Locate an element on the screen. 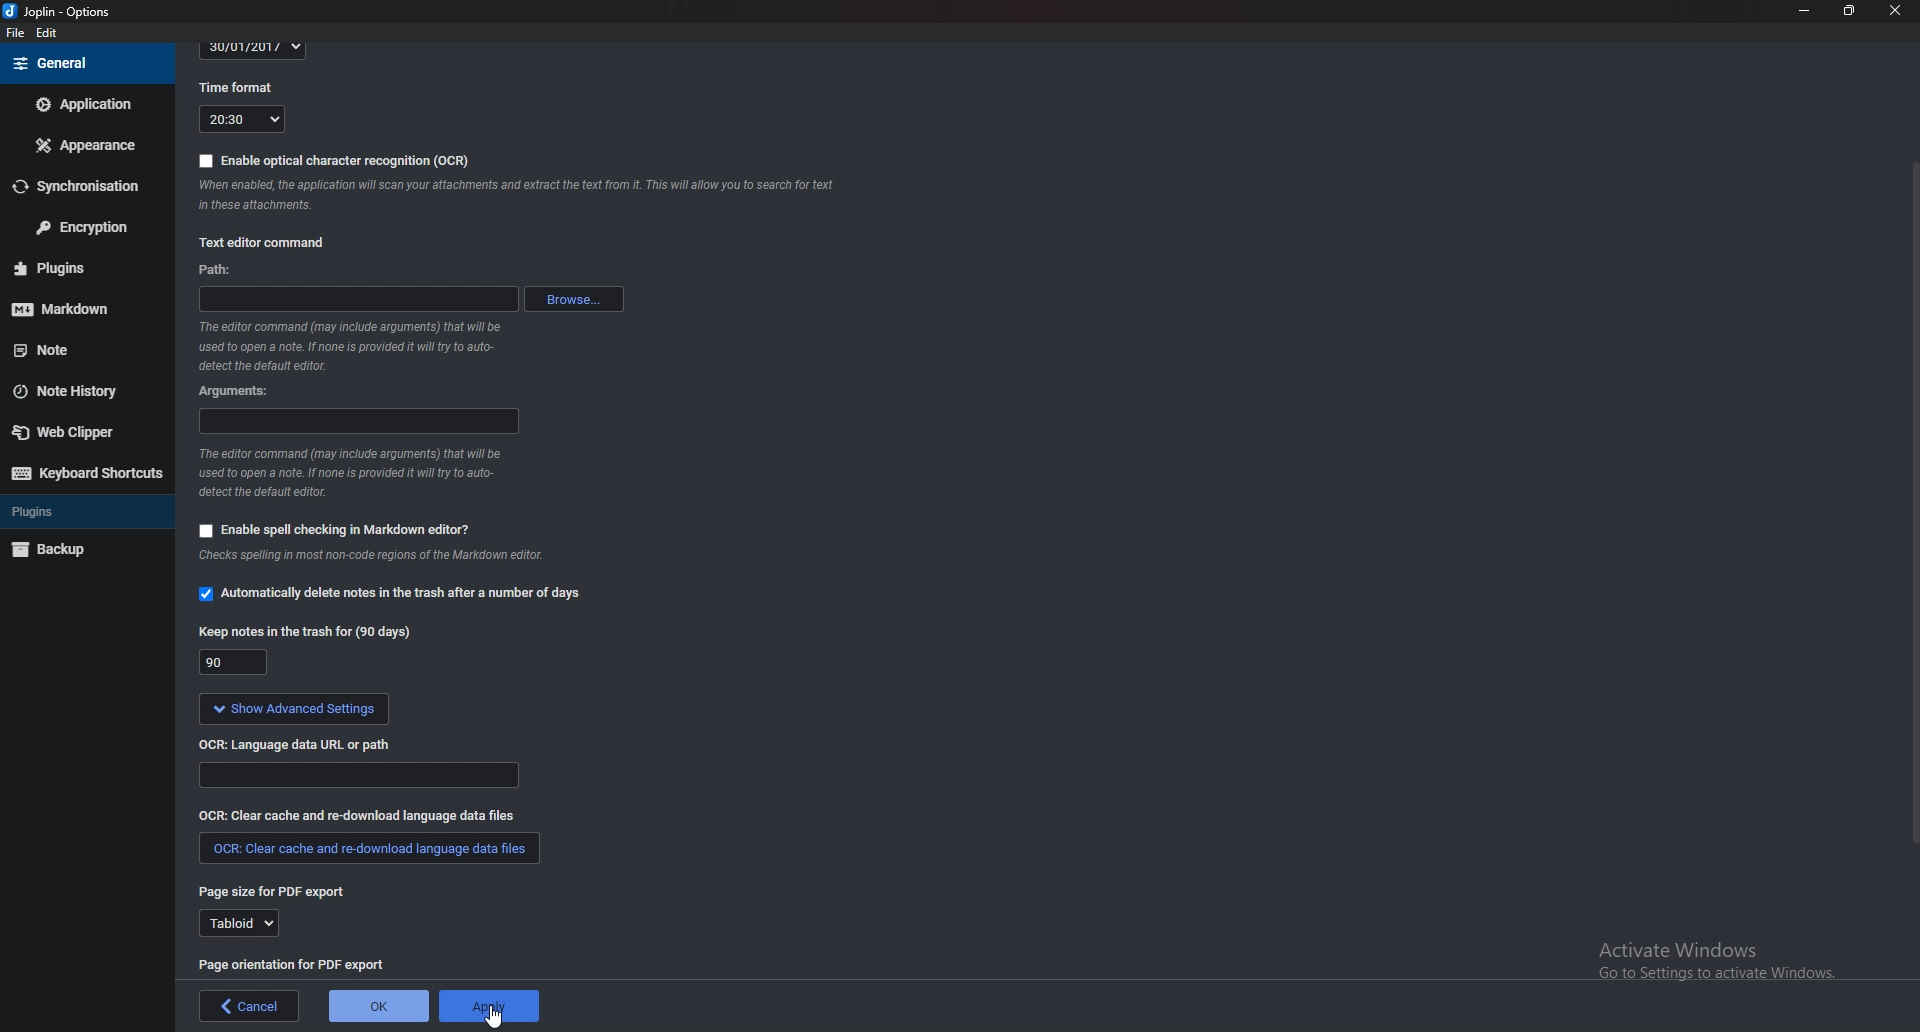 Image resolution: width=1920 pixels, height=1032 pixels. ok is located at coordinates (381, 1006).